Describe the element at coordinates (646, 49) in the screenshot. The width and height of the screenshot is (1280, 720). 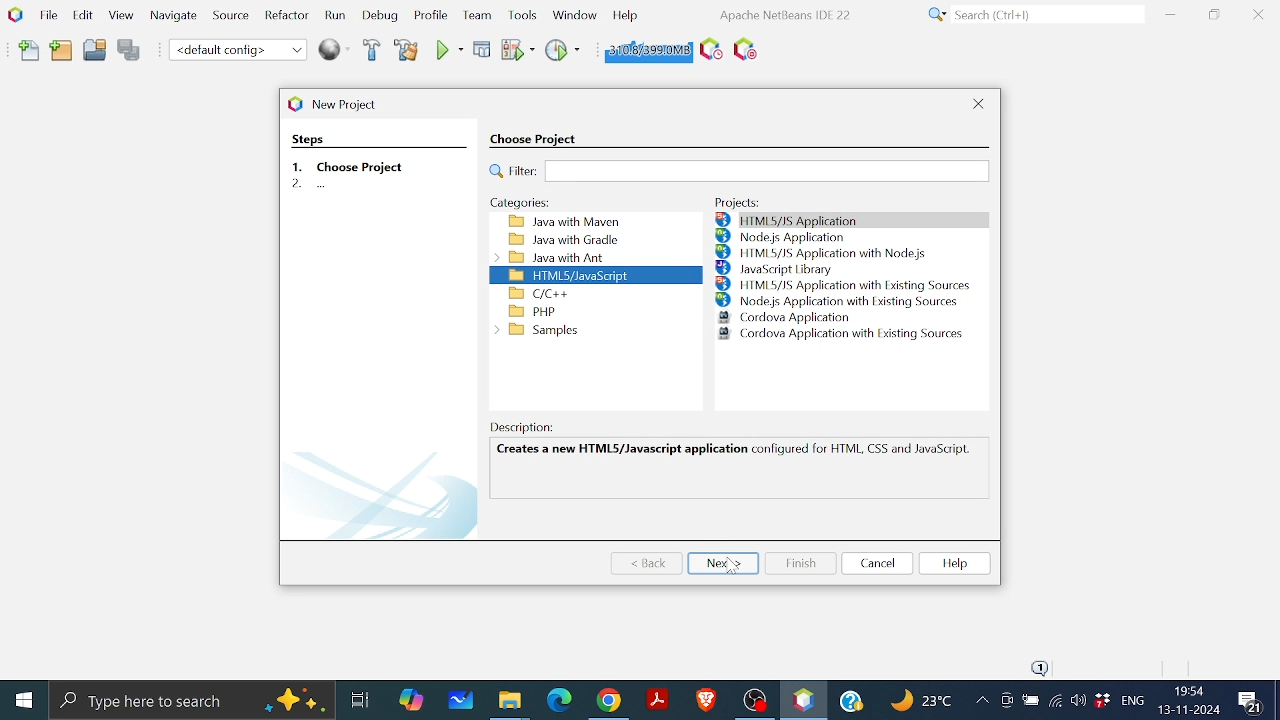
I see `Click to force garbage collection` at that location.